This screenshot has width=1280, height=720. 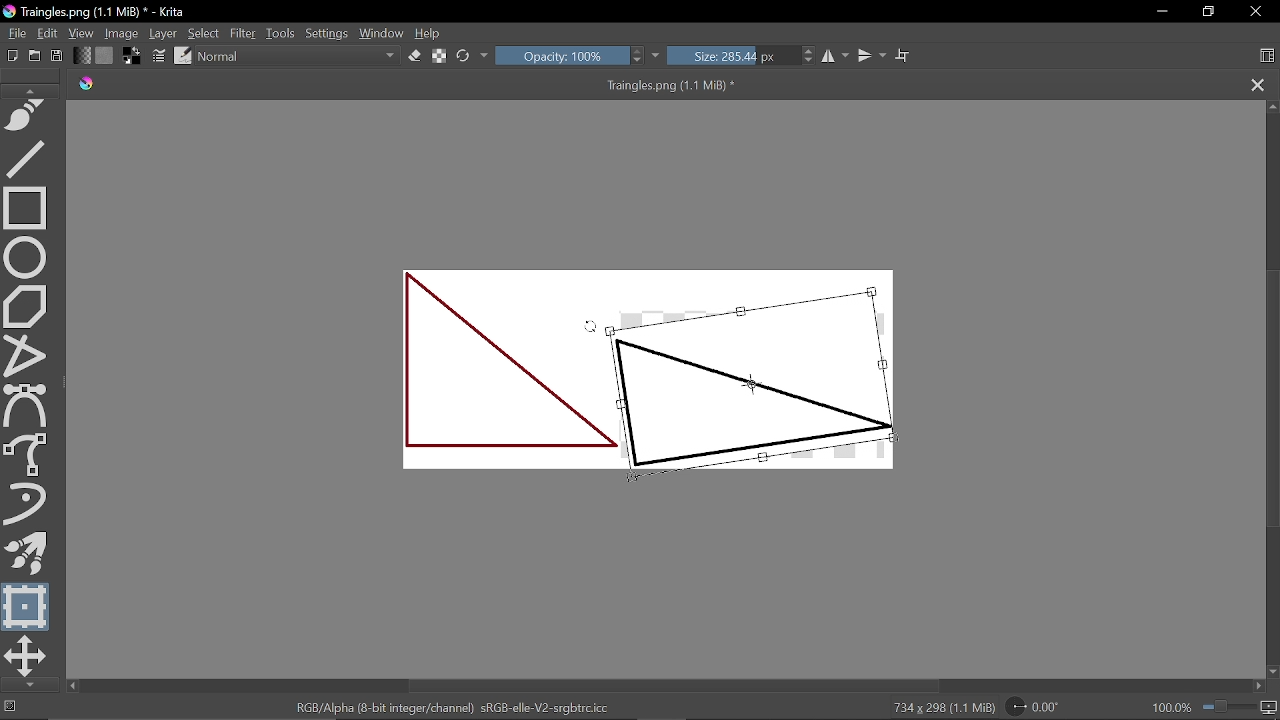 What do you see at coordinates (455, 706) in the screenshot?
I see `RGB/Alpha (8-bit integer/channel) sRGB-elle-V2-srgbtrc.icc` at bounding box center [455, 706].